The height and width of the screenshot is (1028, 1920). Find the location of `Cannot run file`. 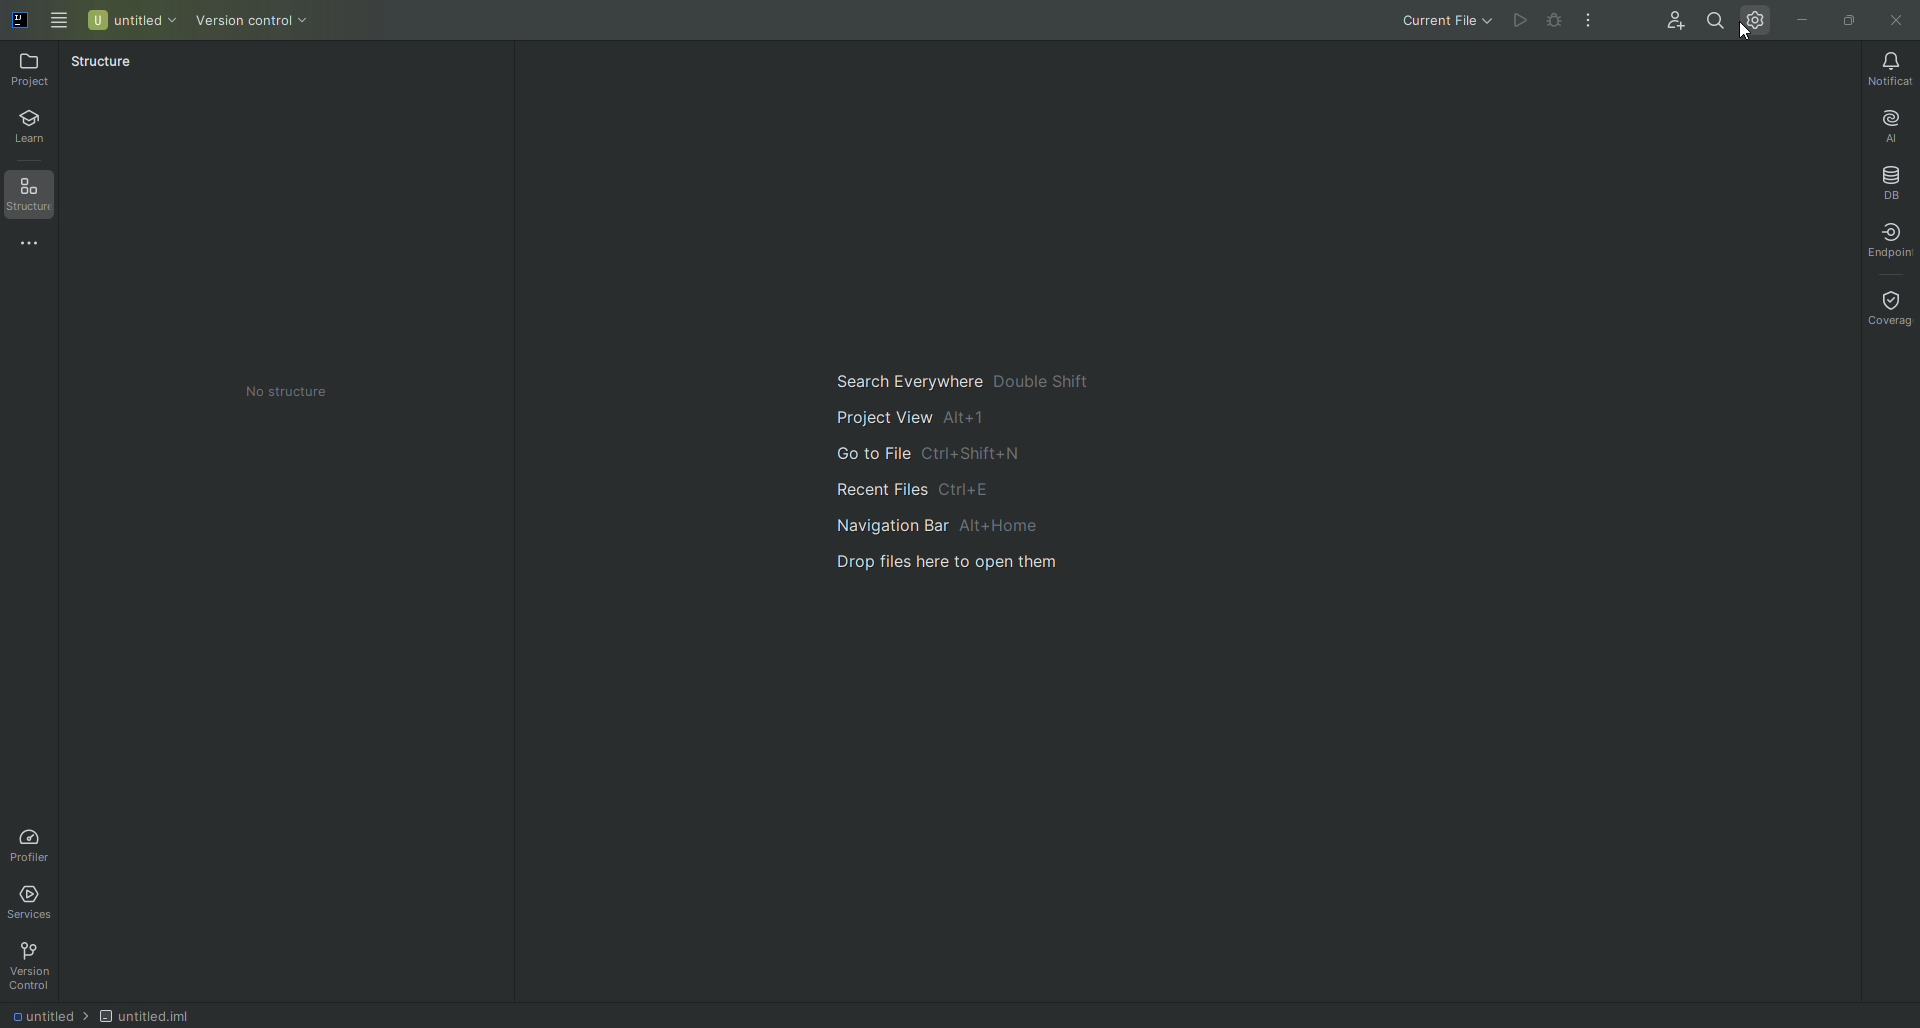

Cannot run file is located at coordinates (1519, 20).